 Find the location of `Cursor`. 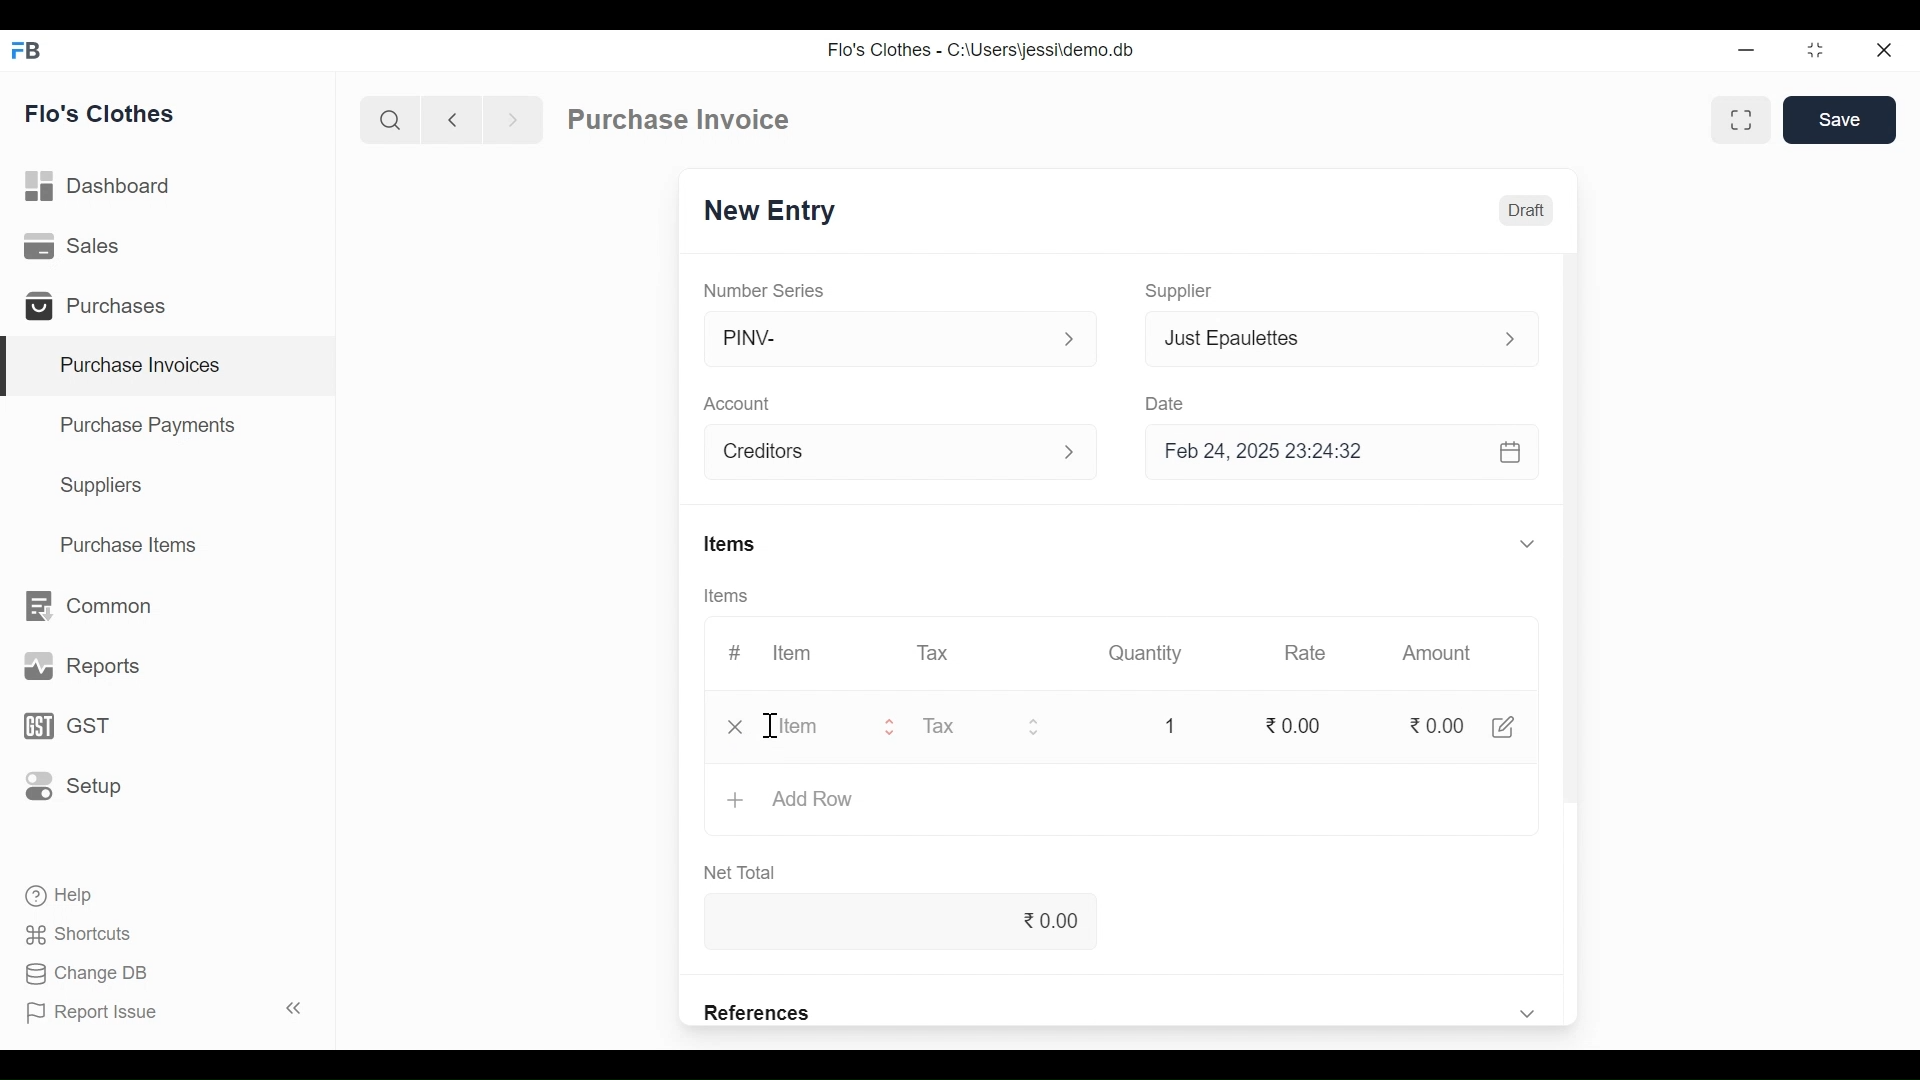

Cursor is located at coordinates (770, 724).